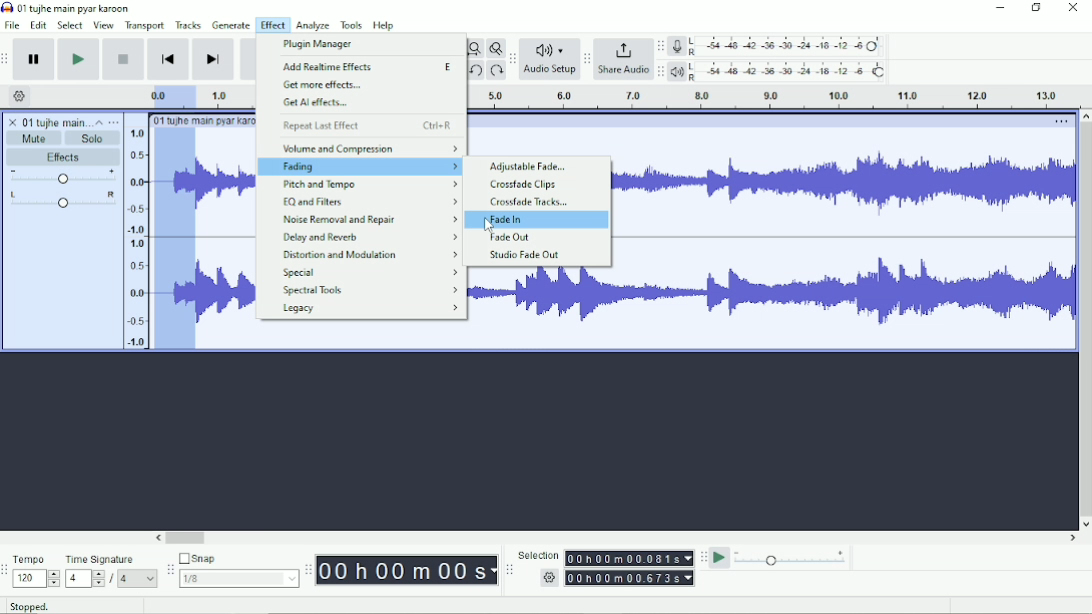 This screenshot has width=1092, height=614. What do you see at coordinates (475, 49) in the screenshot?
I see `Fit project to width` at bounding box center [475, 49].